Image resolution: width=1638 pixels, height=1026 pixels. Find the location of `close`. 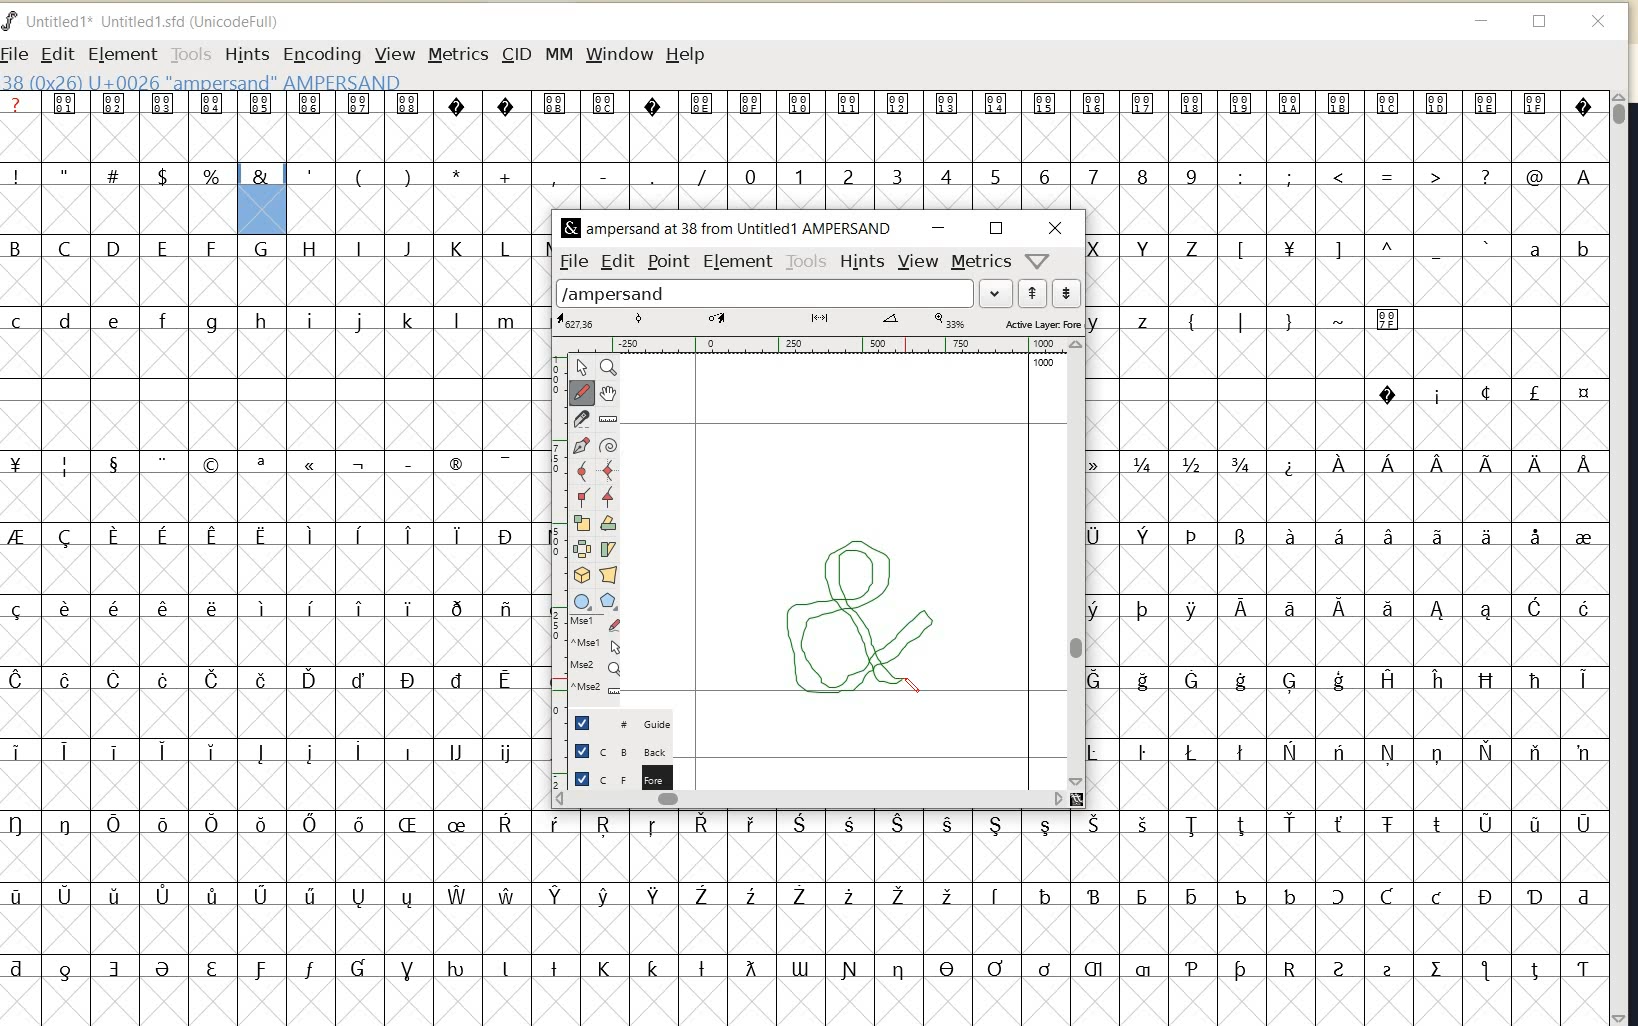

close is located at coordinates (1600, 21).